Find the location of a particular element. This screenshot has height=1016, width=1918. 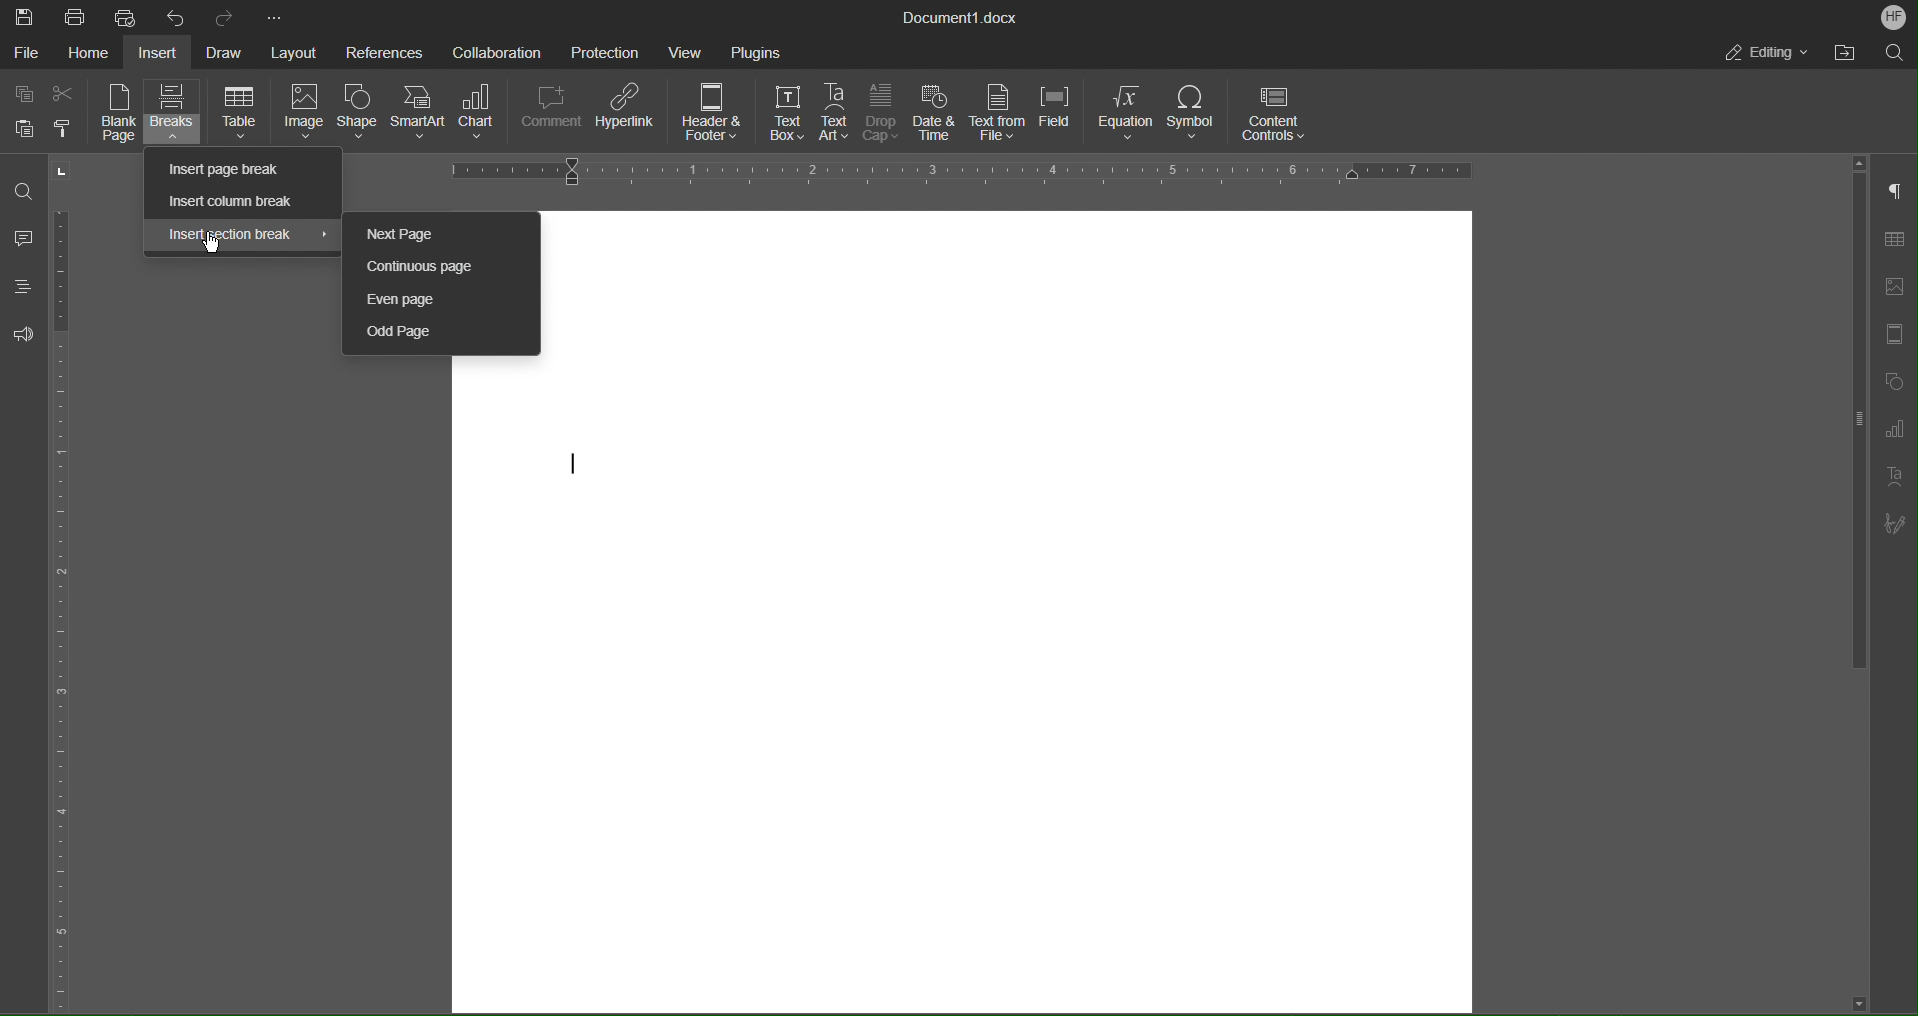

Insert section break is located at coordinates (239, 236).